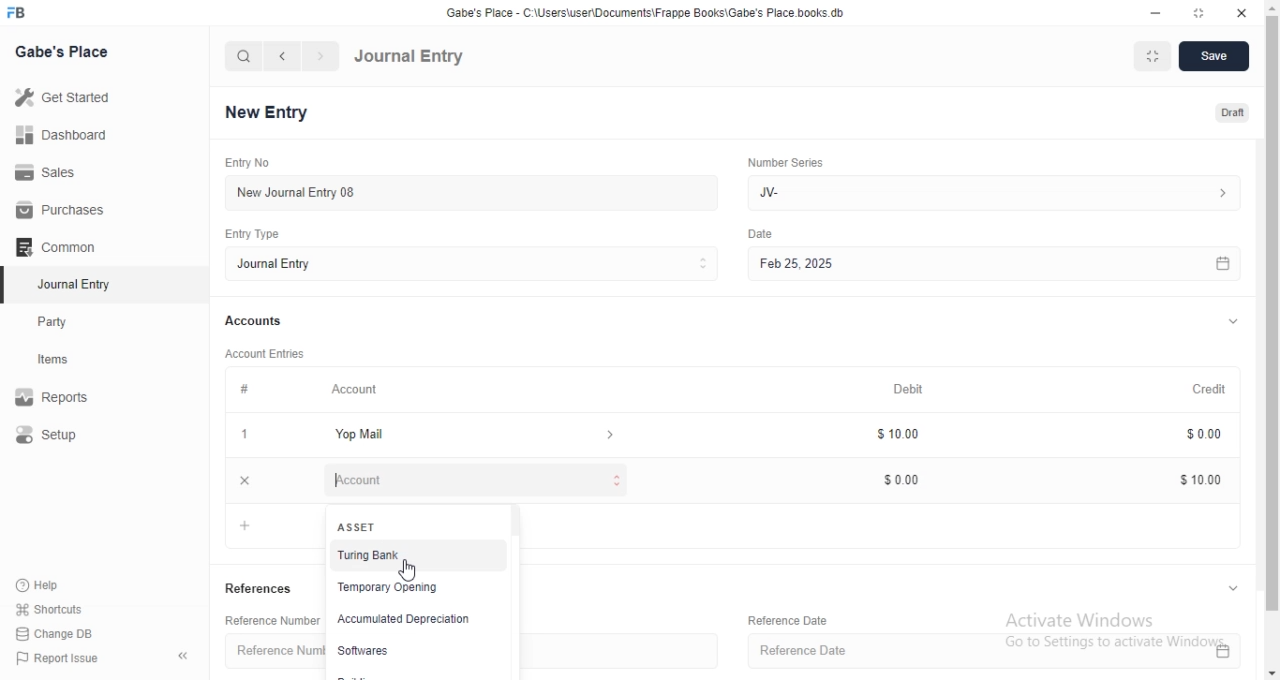 This screenshot has height=680, width=1280. Describe the element at coordinates (650, 10) in the screenshot. I see `‘Gabe's Place - C\Users\useriDocuments\Frappe Books\Gabe's Place books. db` at that location.